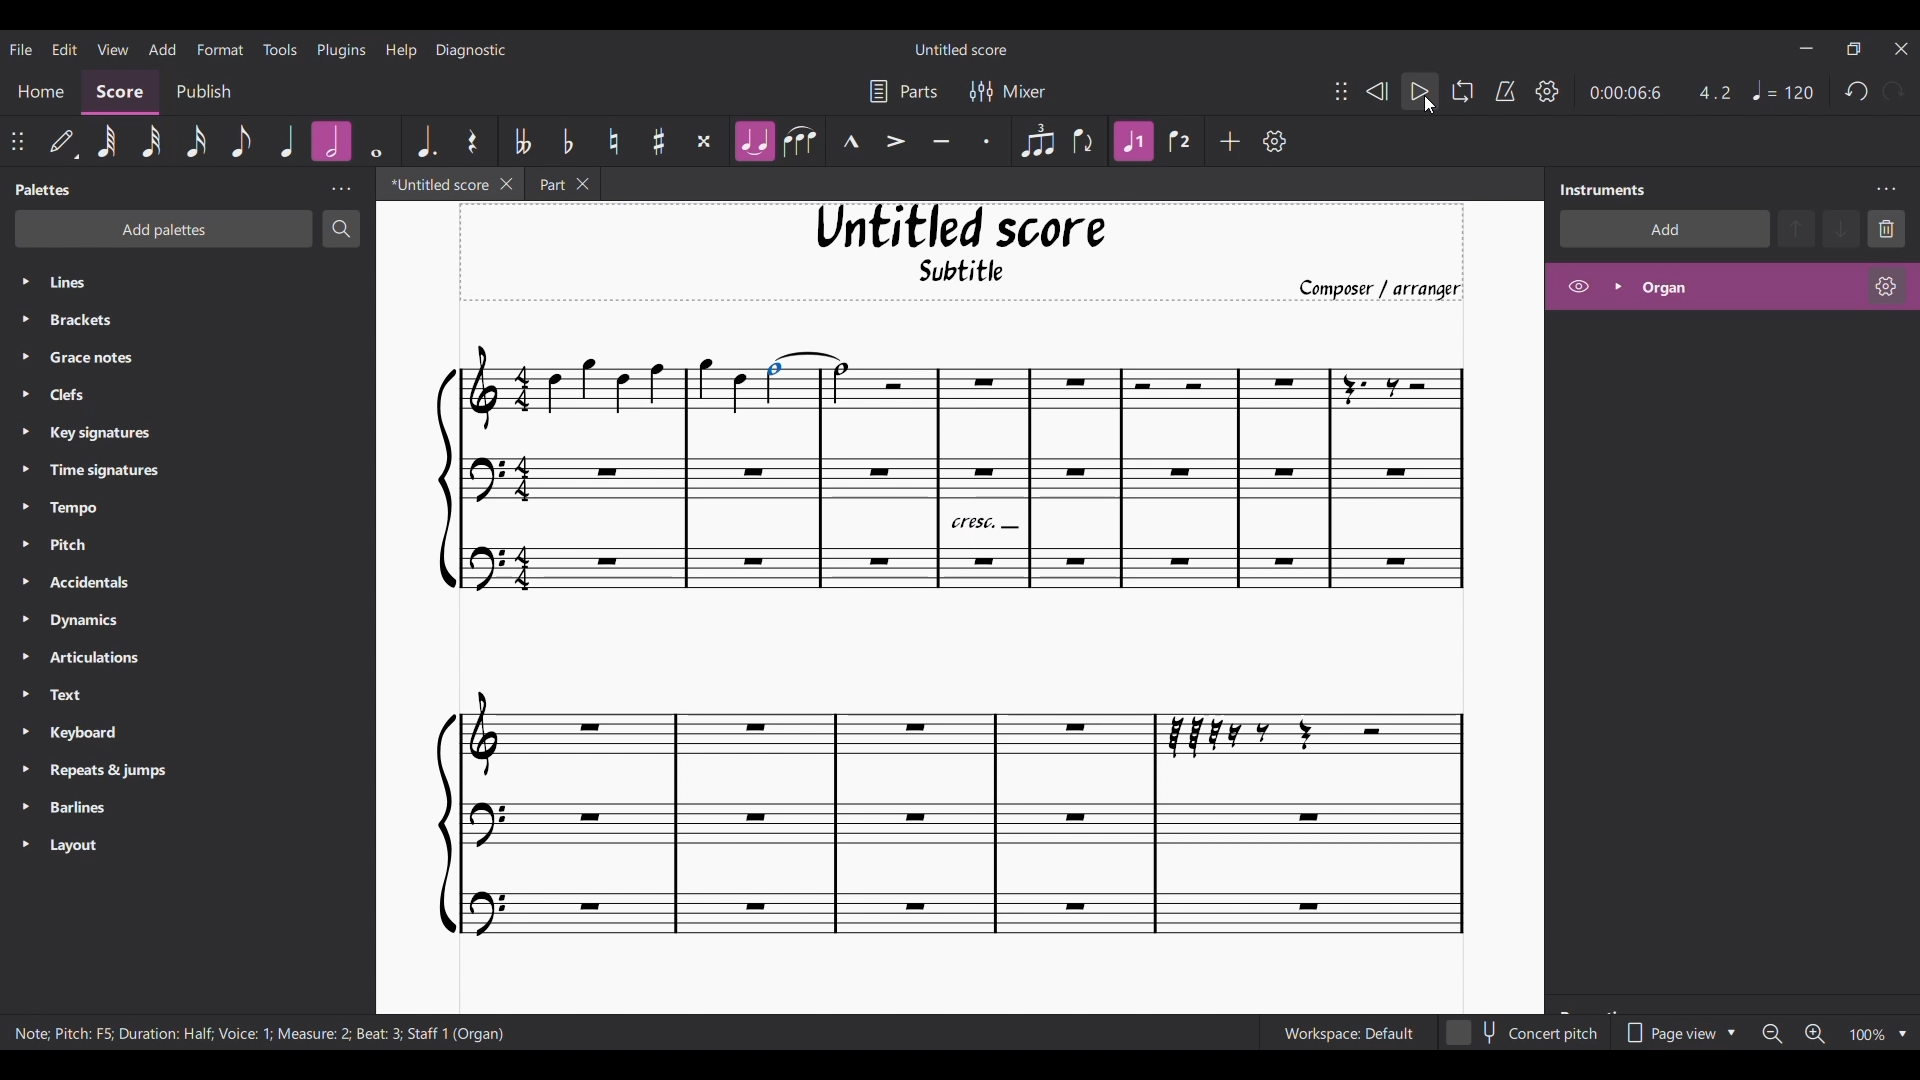  I want to click on Default, so click(64, 142).